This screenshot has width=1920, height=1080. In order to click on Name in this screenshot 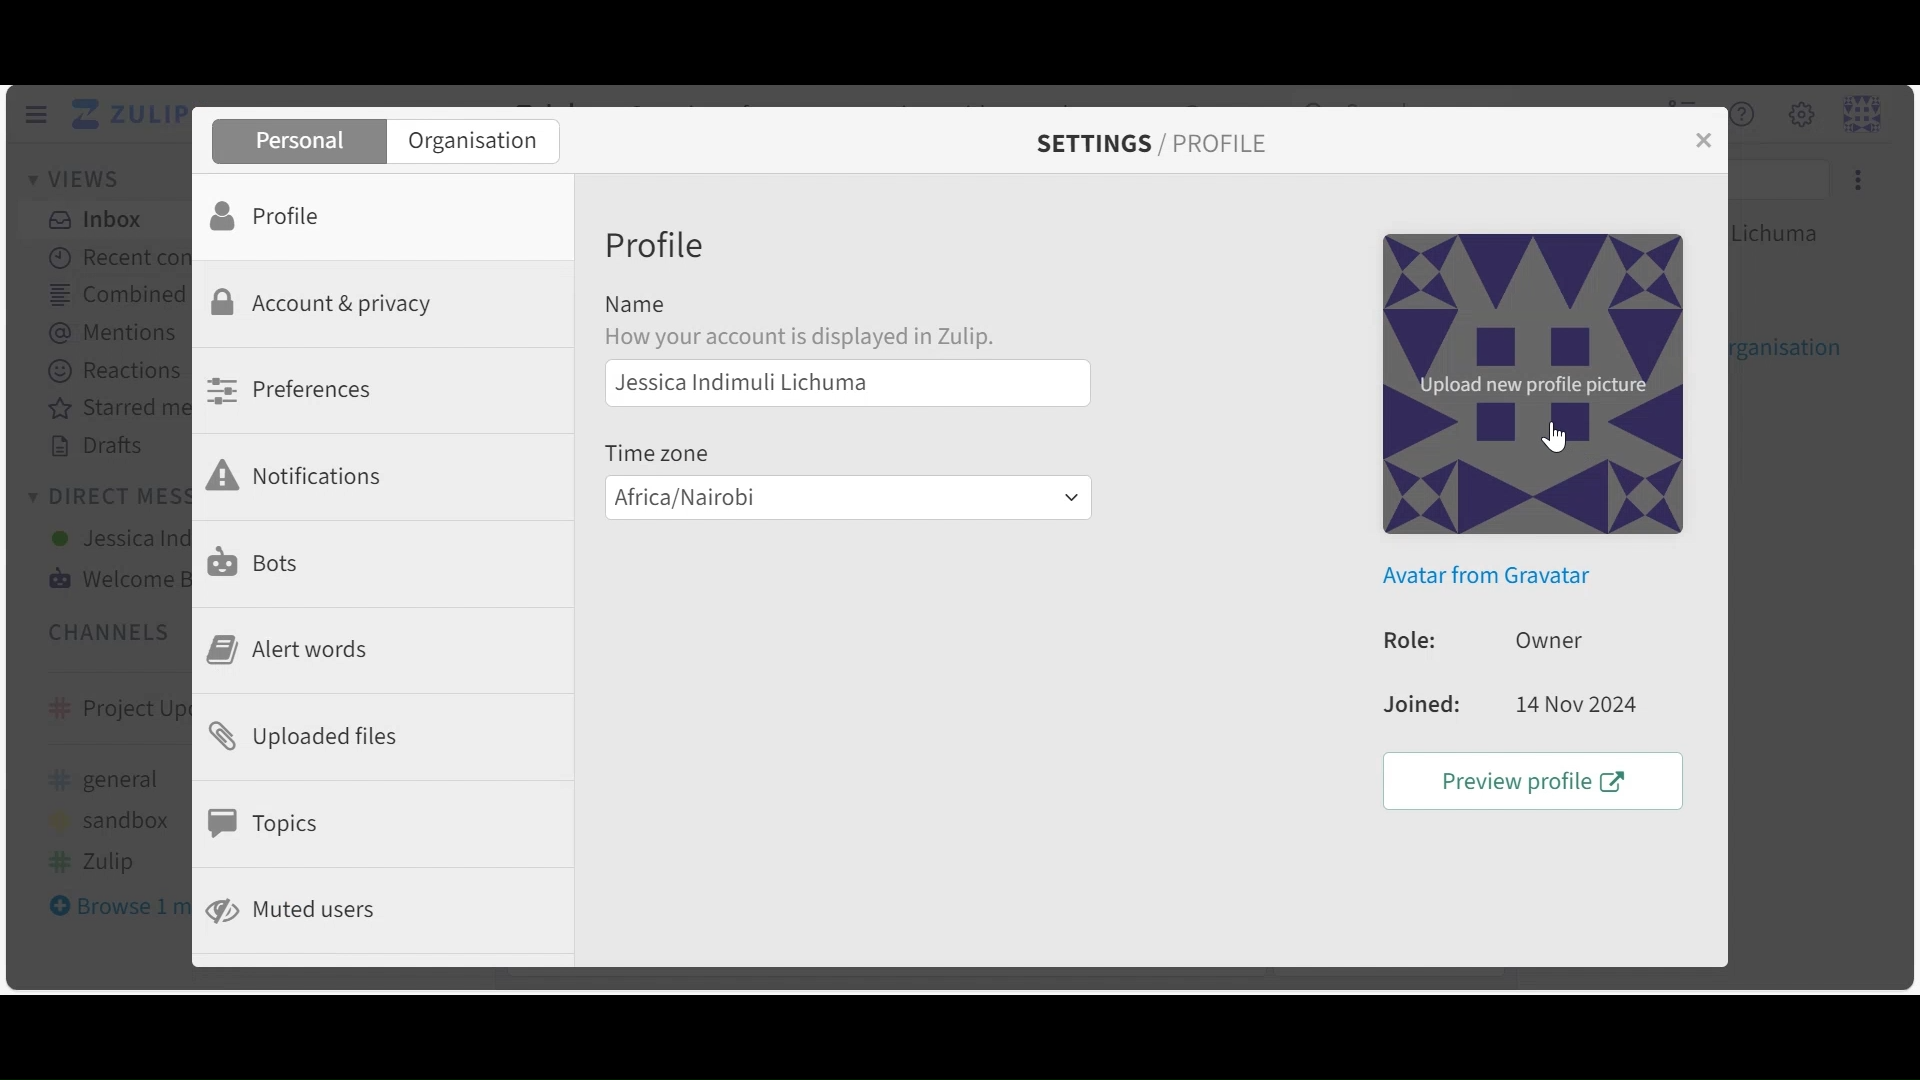, I will do `click(638, 308)`.